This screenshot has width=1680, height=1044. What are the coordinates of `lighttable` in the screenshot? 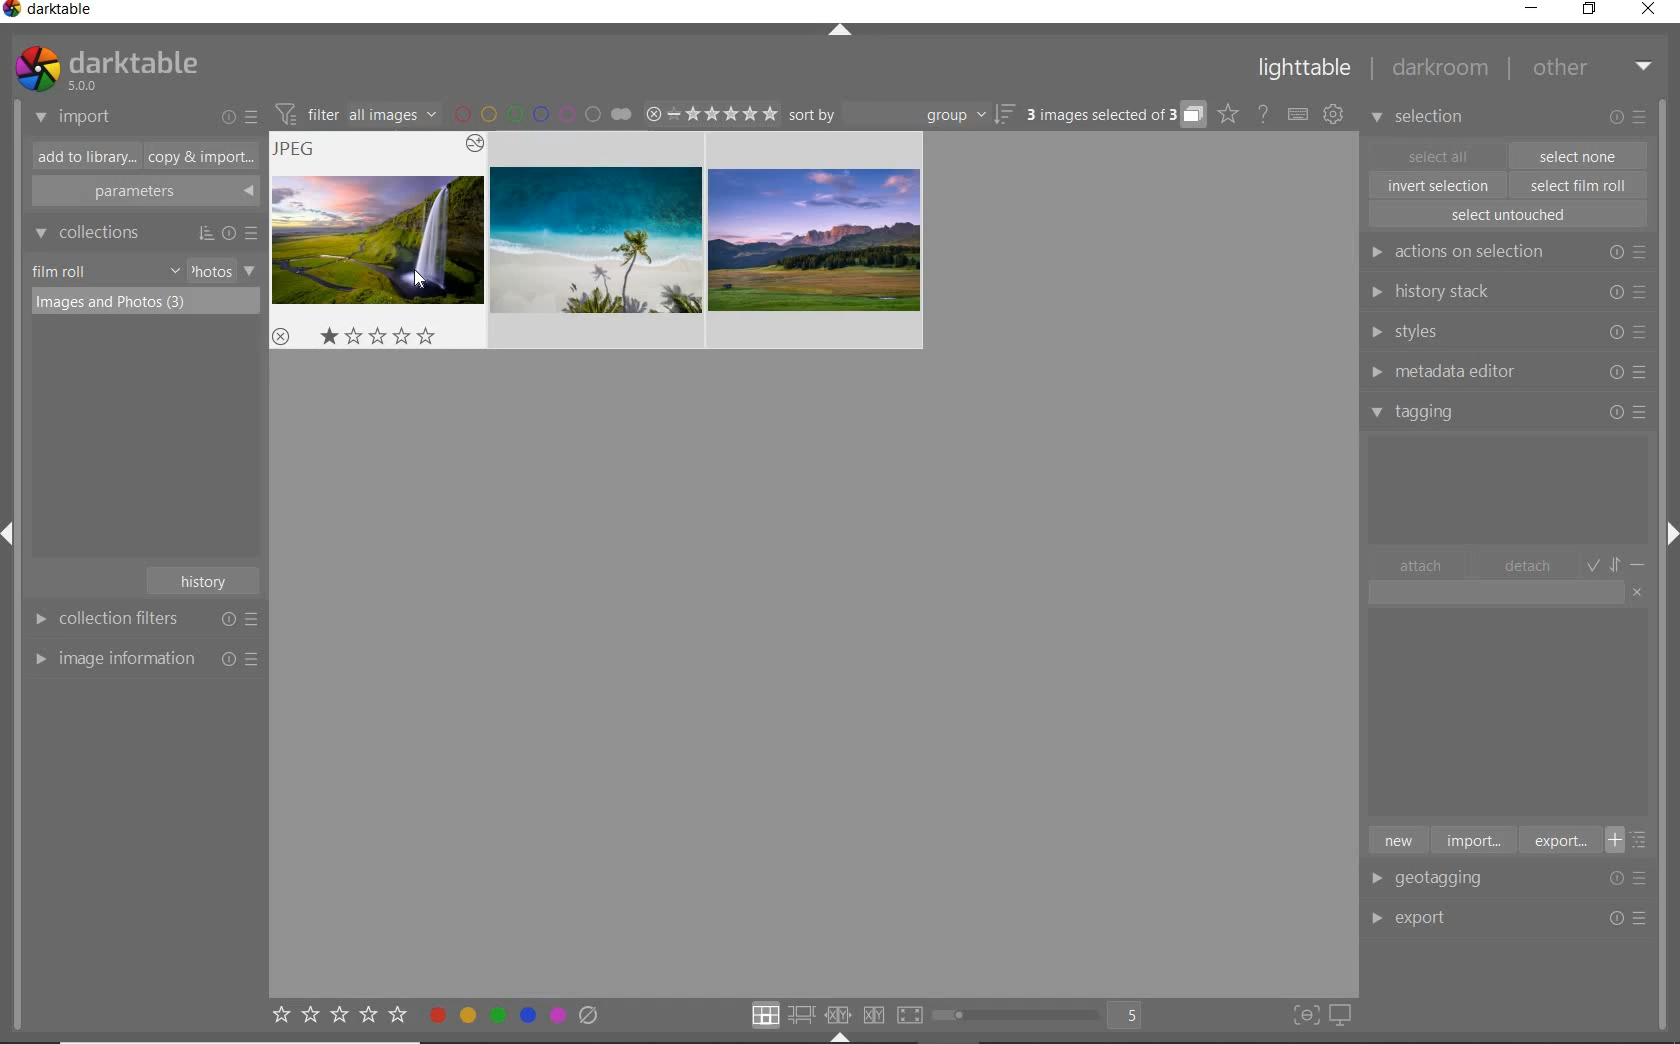 It's located at (1305, 72).